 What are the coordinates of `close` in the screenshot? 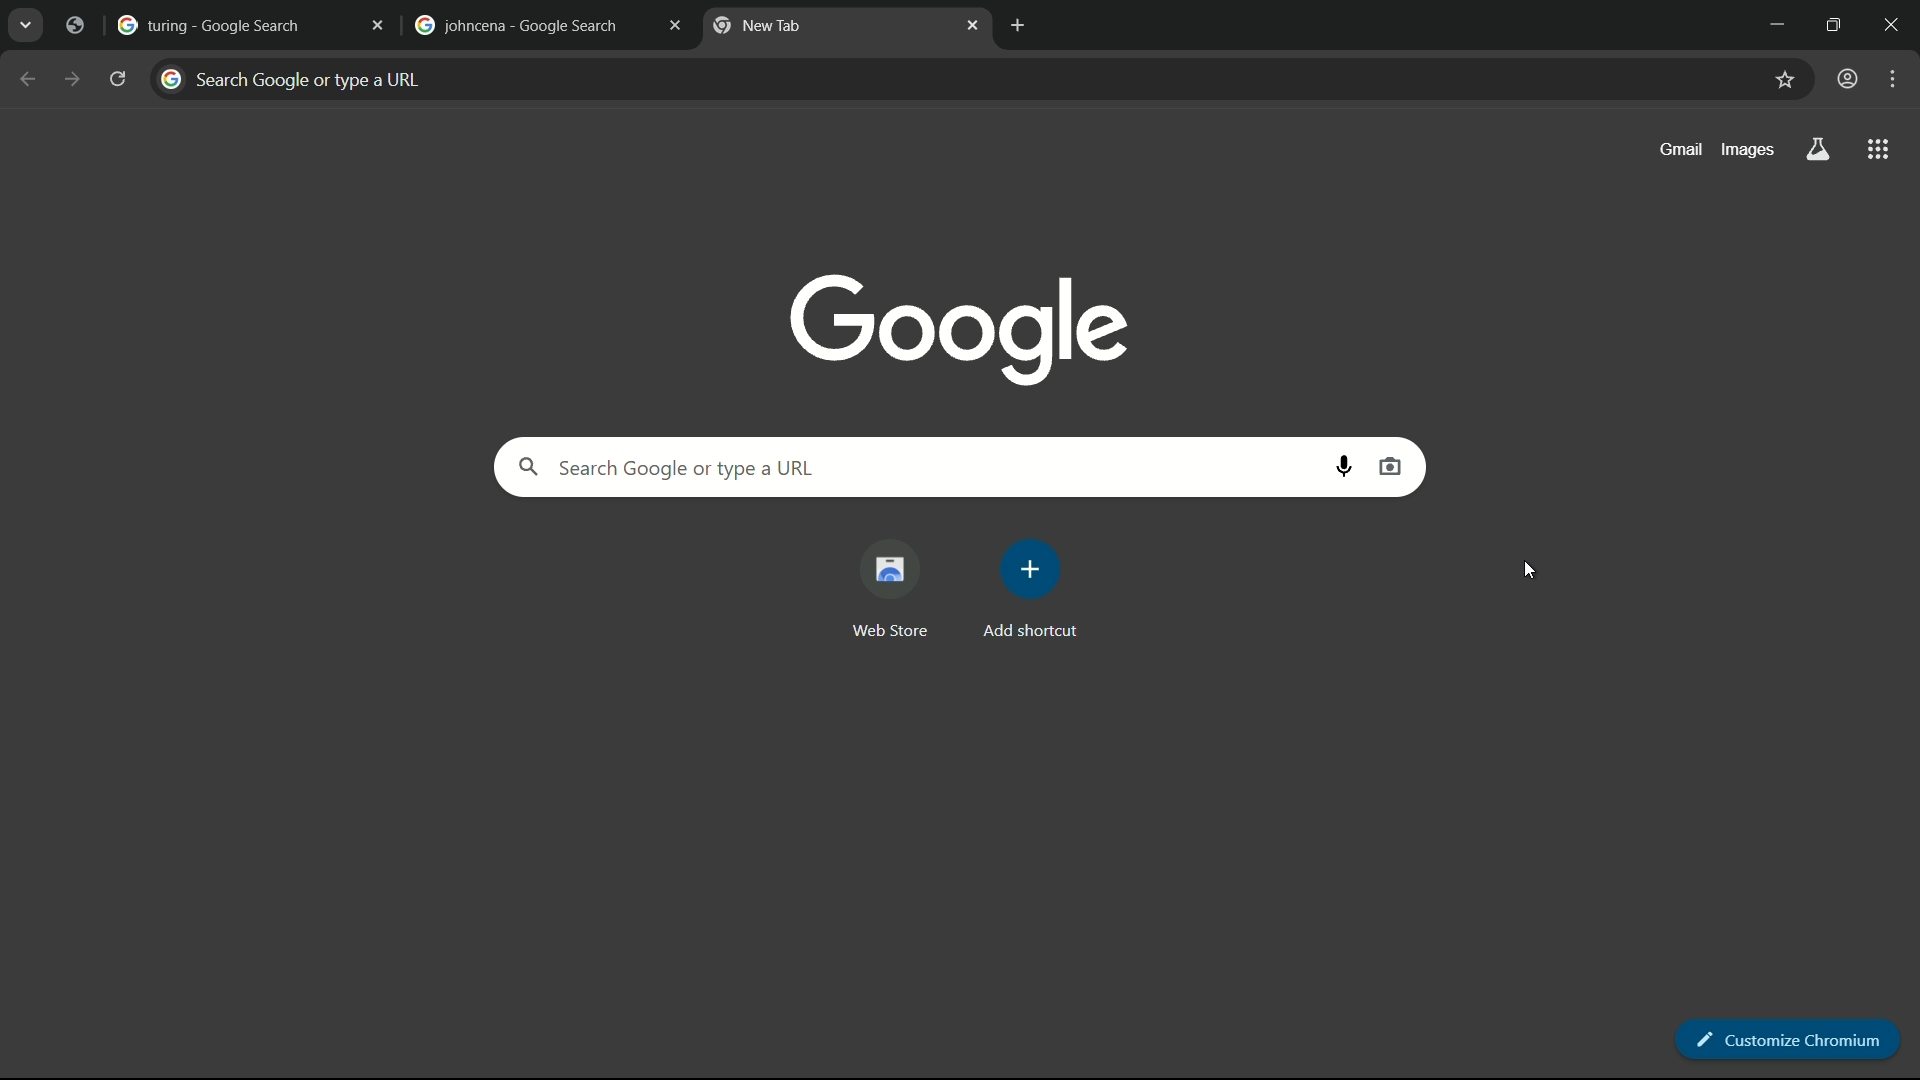 It's located at (676, 26).